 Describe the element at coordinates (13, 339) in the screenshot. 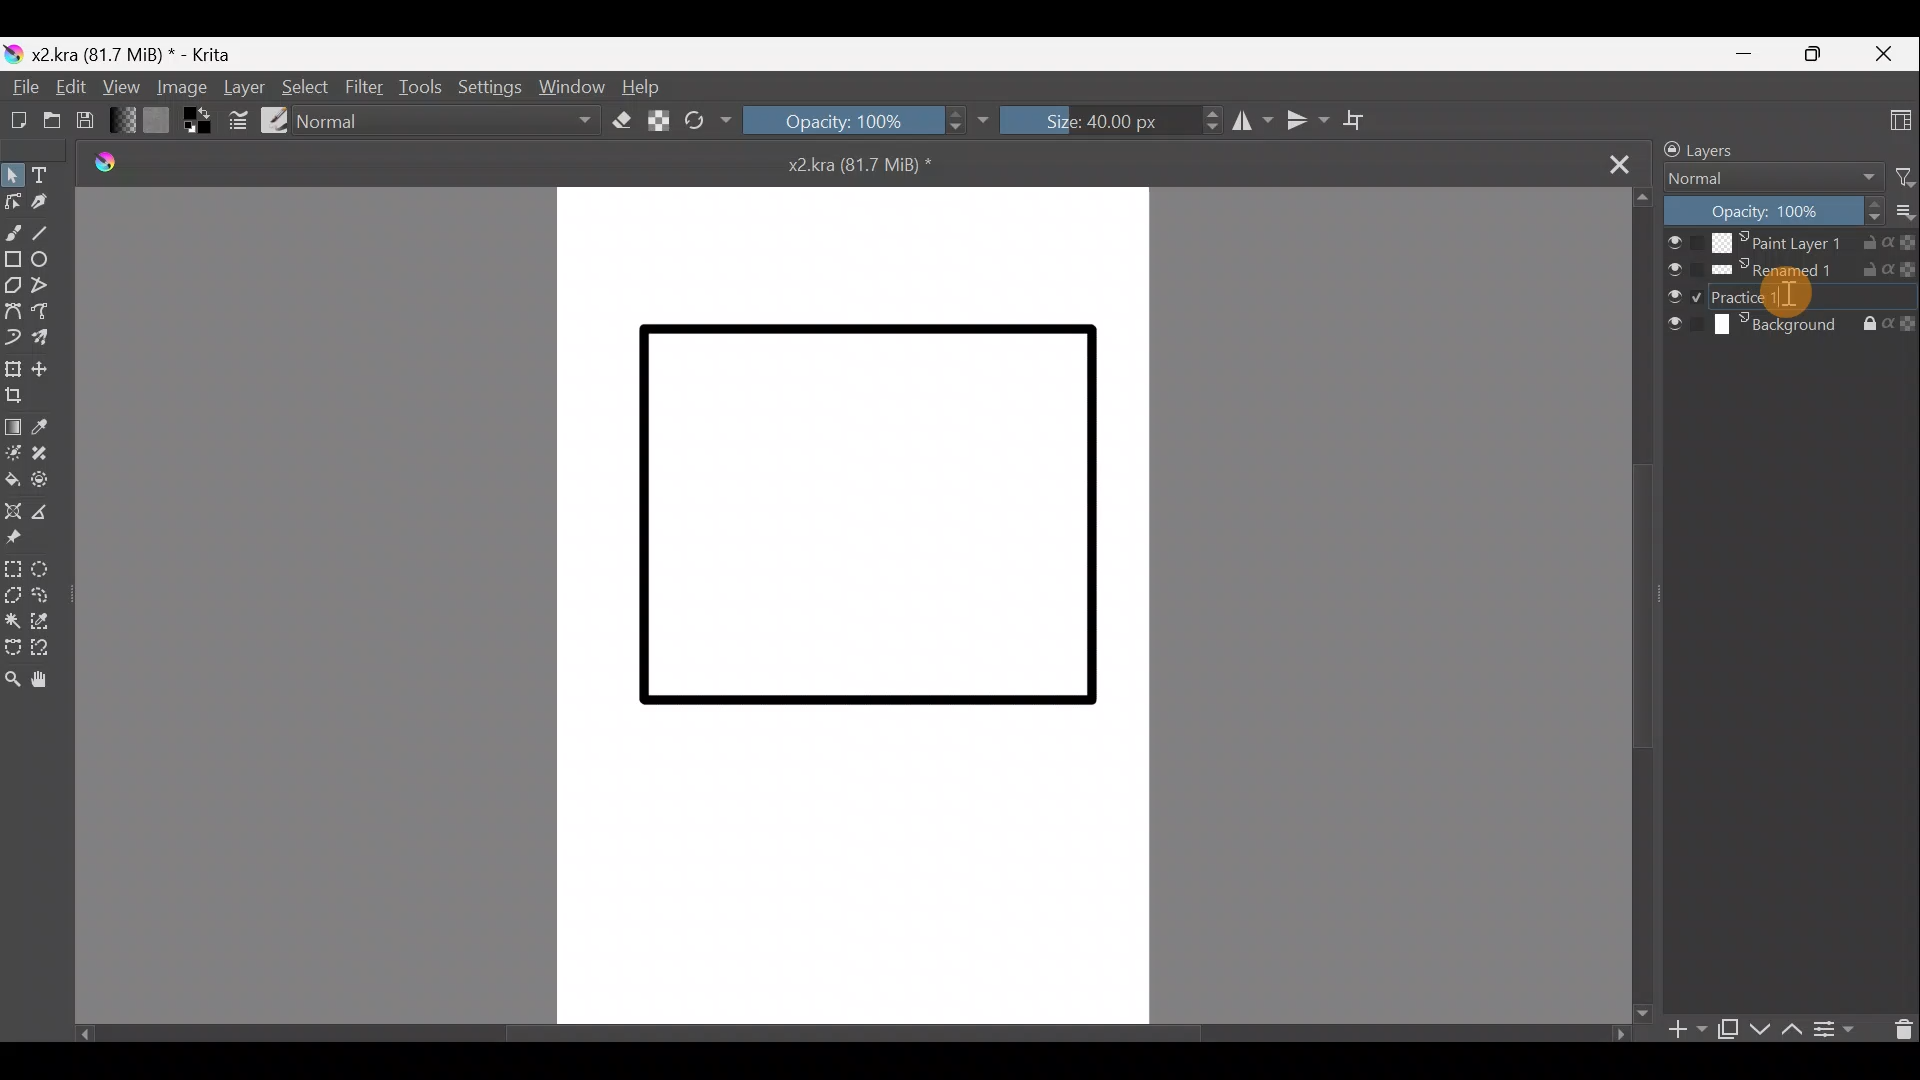

I see `Dynamic brush tool` at that location.